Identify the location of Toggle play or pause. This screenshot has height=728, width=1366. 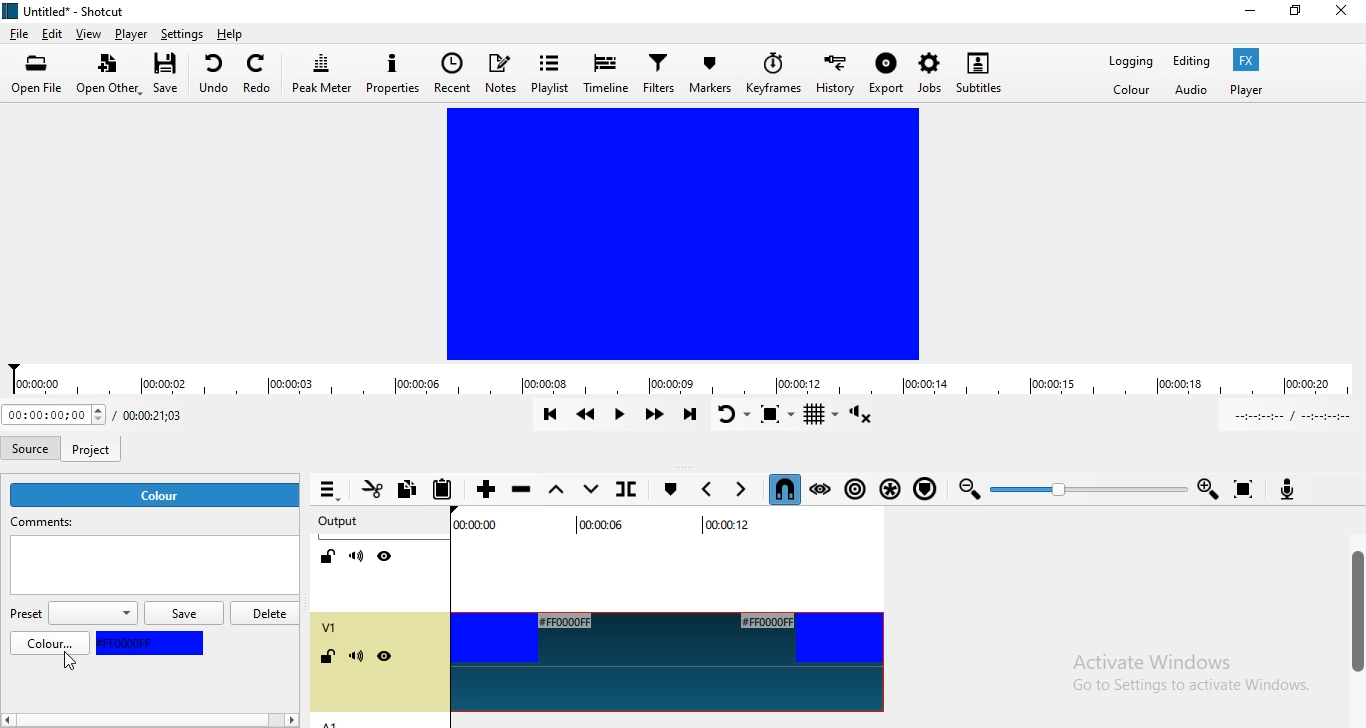
(620, 415).